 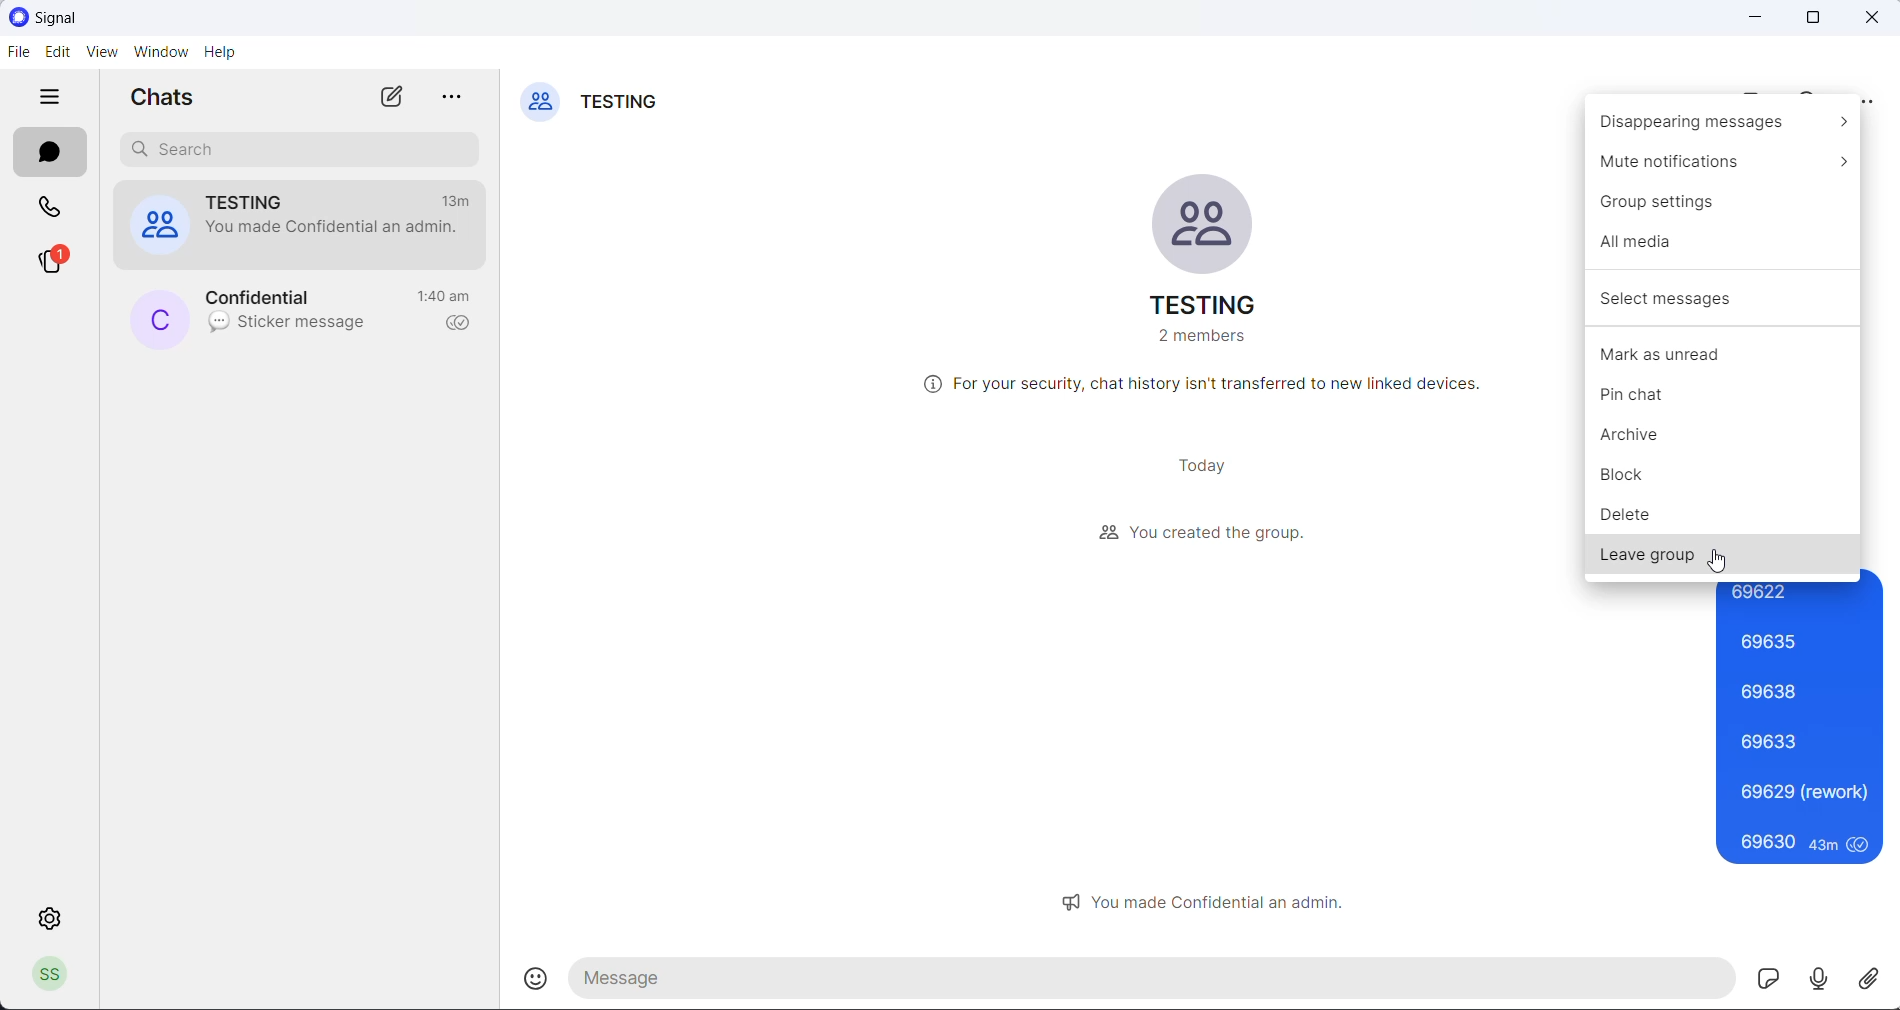 What do you see at coordinates (1729, 443) in the screenshot?
I see `archive` at bounding box center [1729, 443].